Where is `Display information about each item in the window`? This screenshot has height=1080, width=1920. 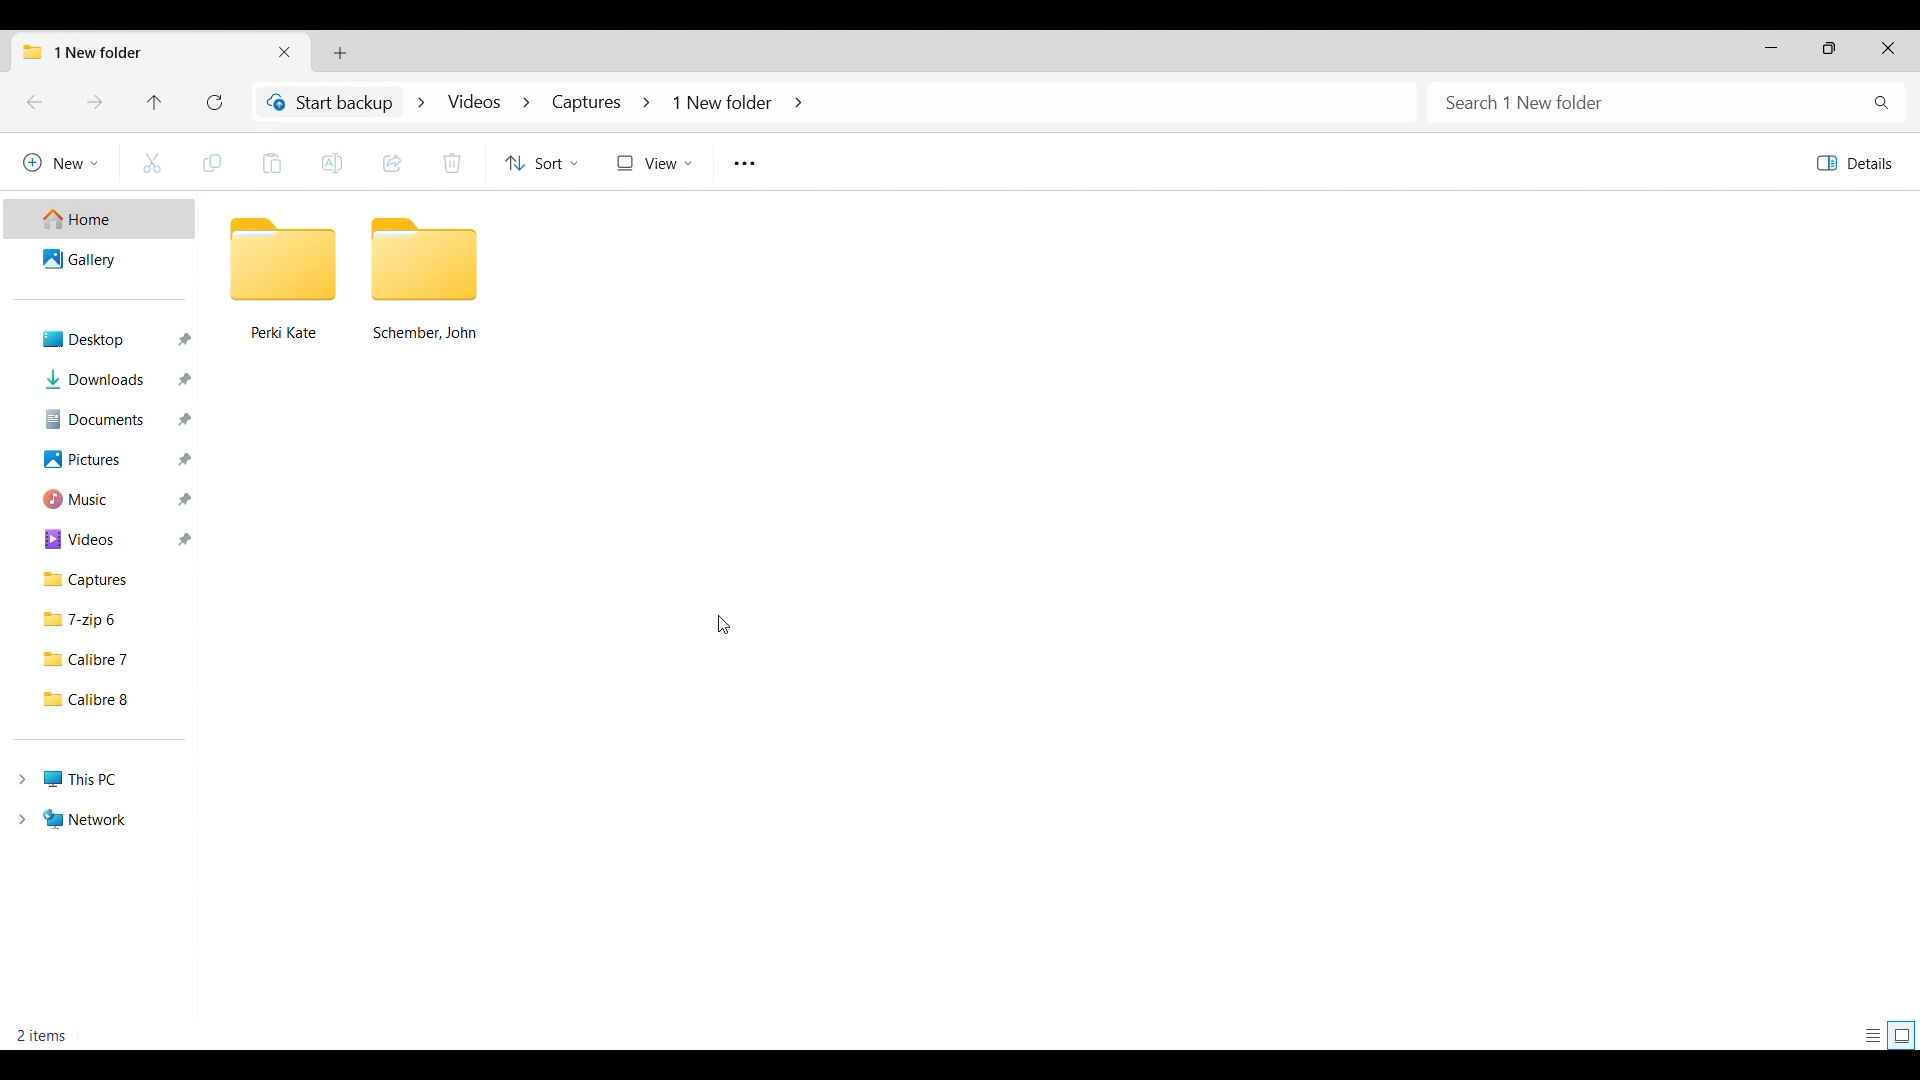 Display information about each item in the window is located at coordinates (1874, 1036).